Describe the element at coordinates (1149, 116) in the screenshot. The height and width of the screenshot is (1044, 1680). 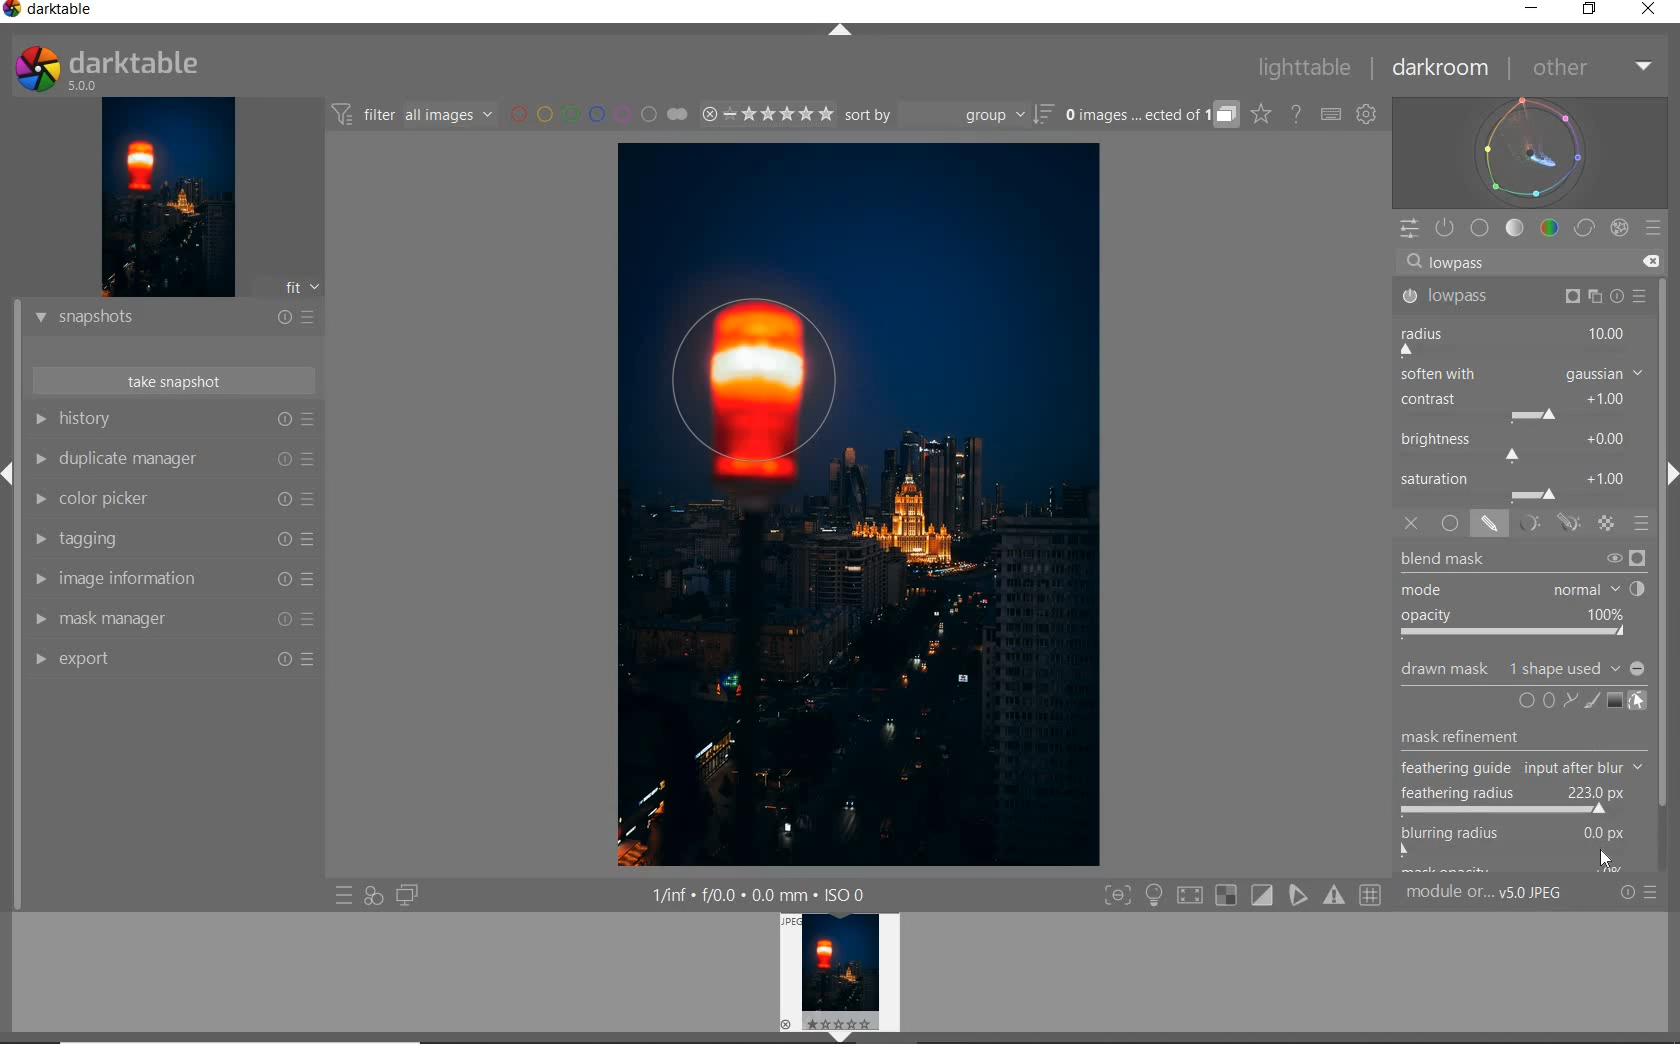
I see `EXPAND GROUPED IMAGES` at that location.